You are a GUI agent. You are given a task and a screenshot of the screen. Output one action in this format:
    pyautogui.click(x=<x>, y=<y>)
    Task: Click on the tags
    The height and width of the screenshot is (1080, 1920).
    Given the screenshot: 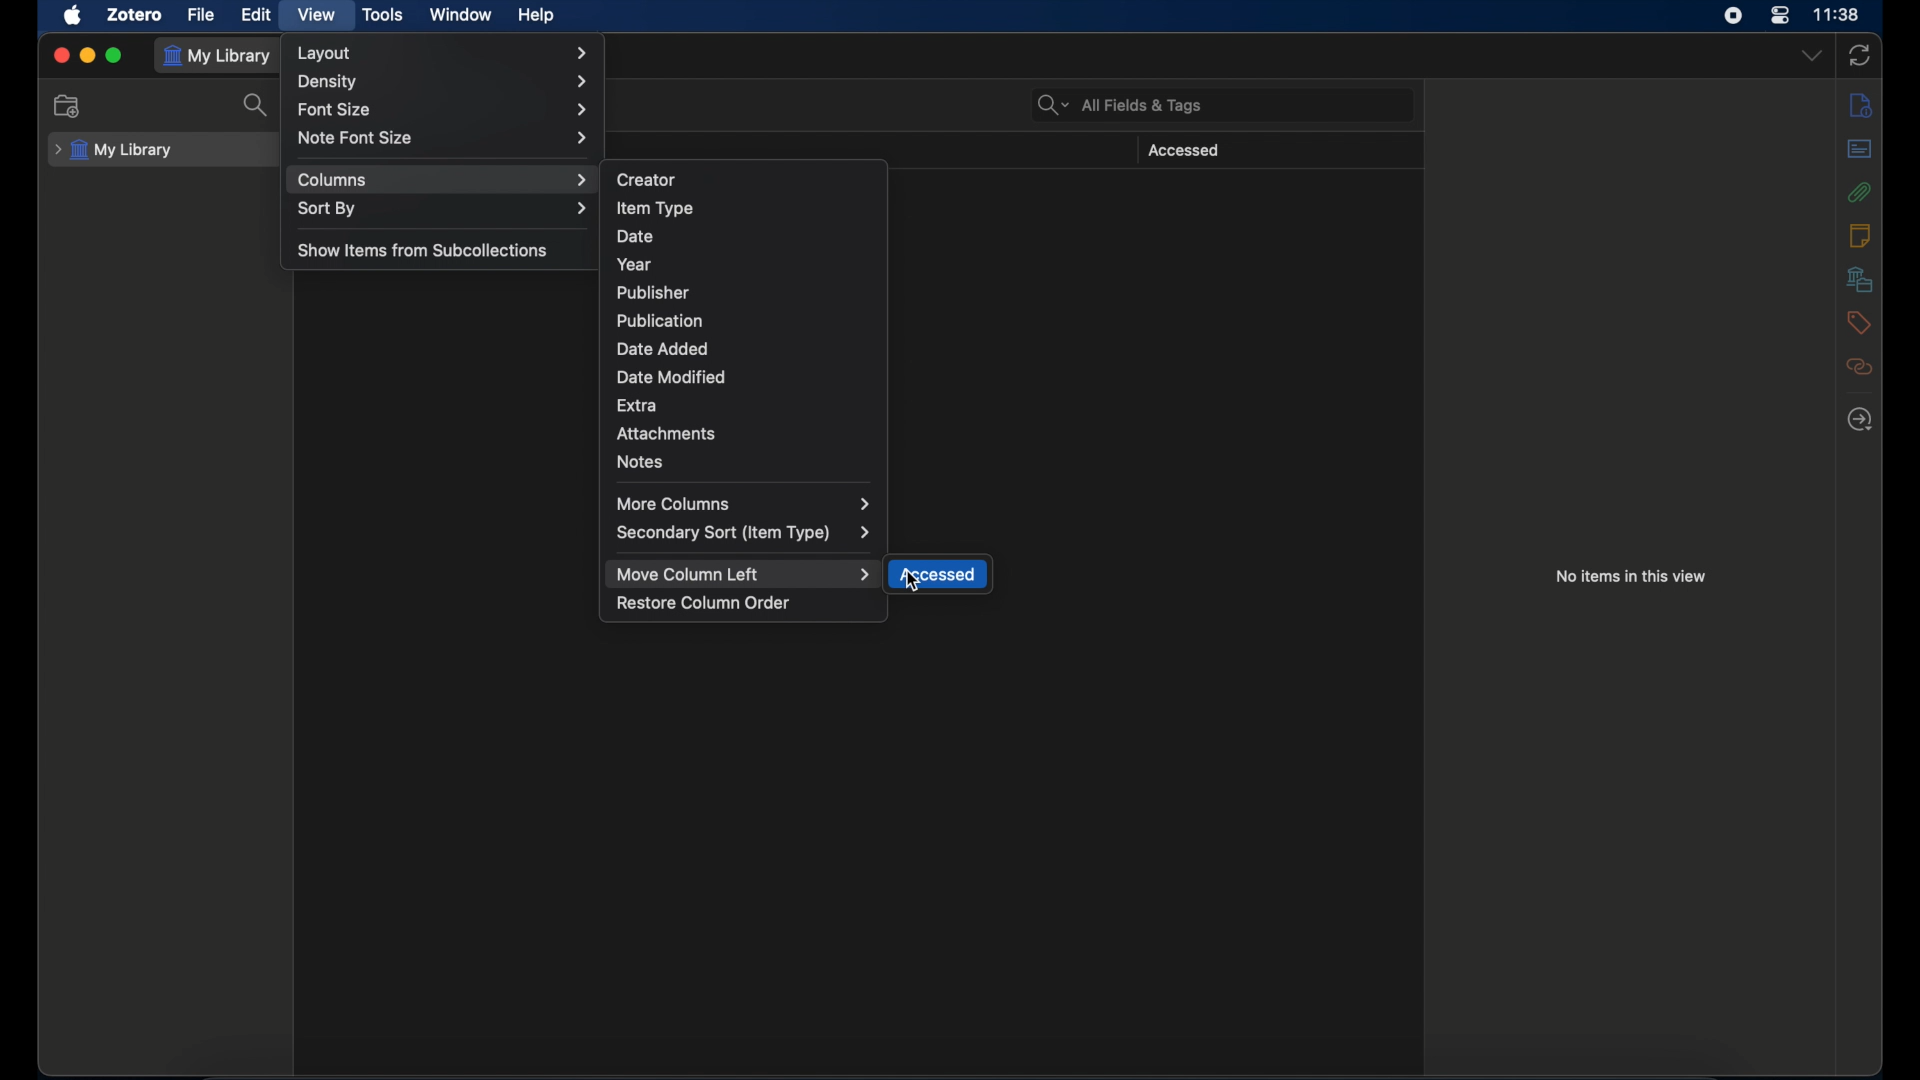 What is the action you would take?
    pyautogui.click(x=1860, y=322)
    